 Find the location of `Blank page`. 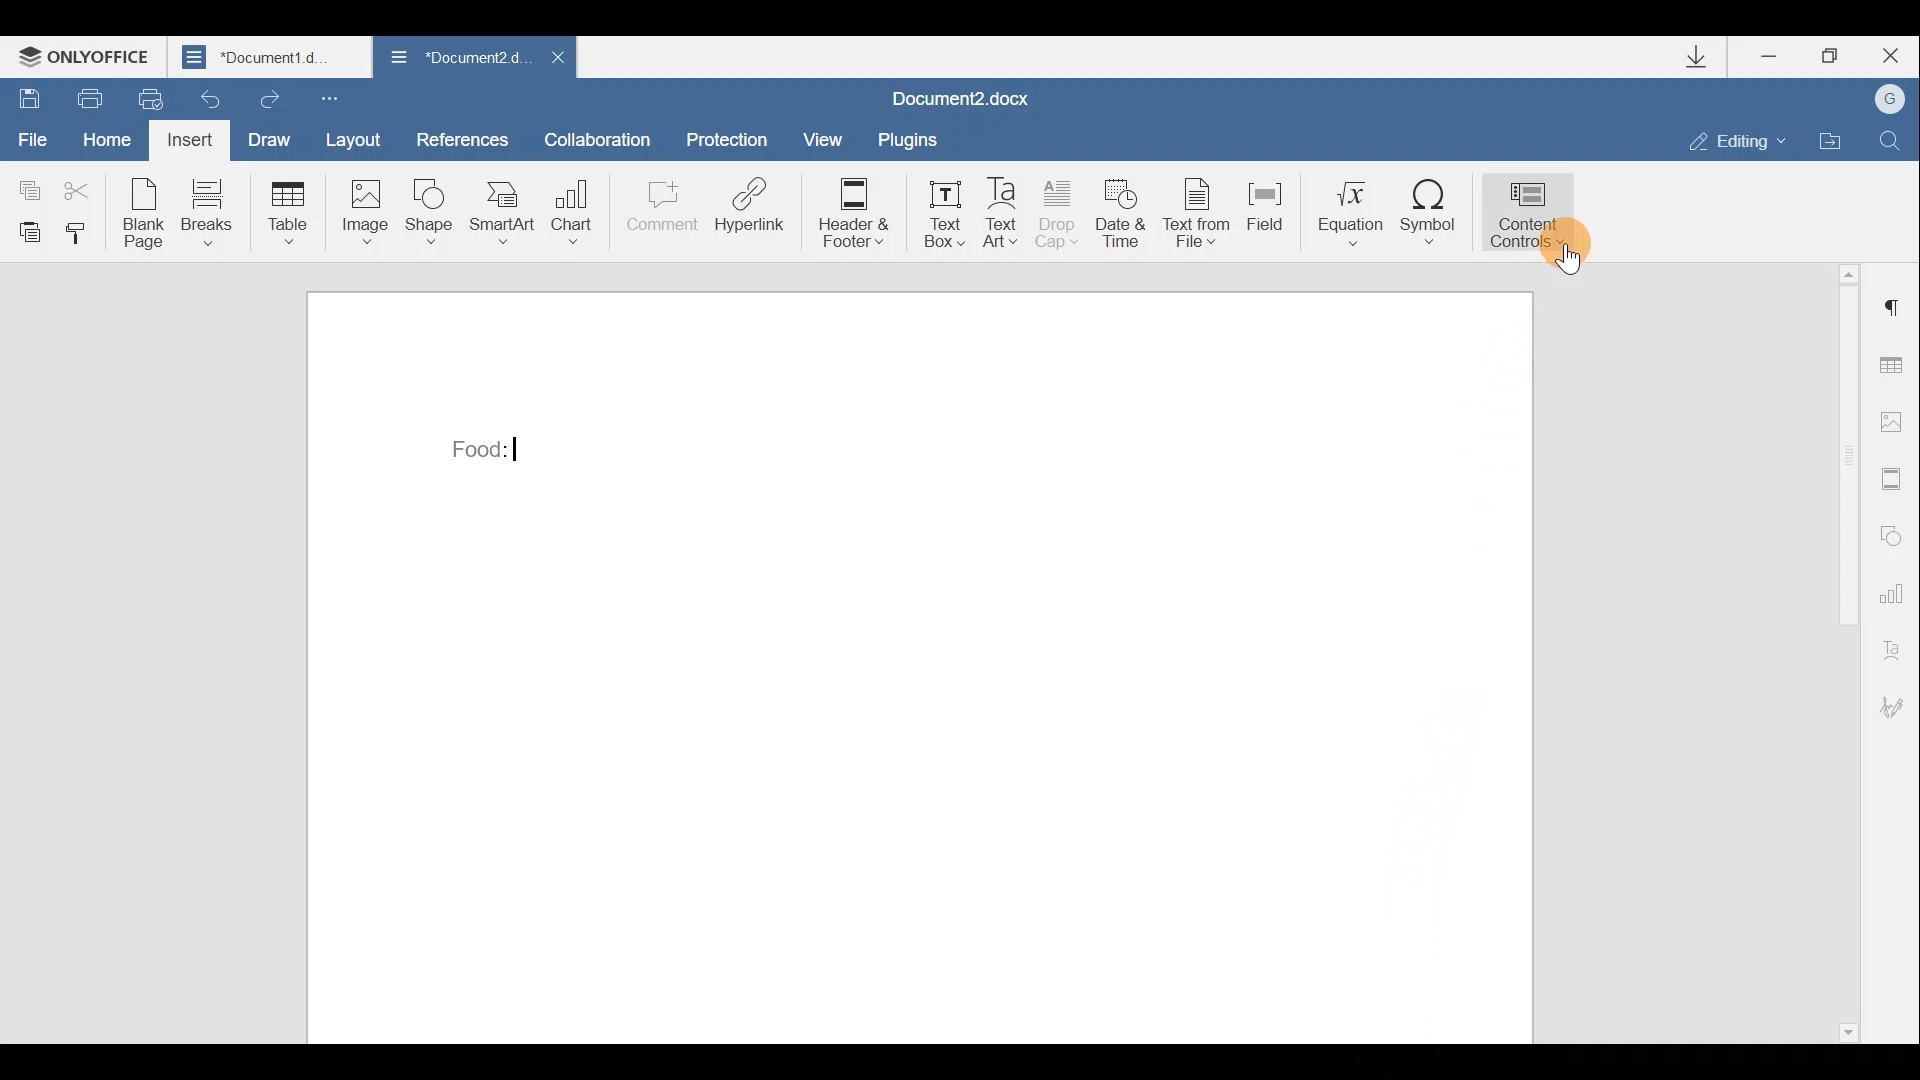

Blank page is located at coordinates (143, 213).